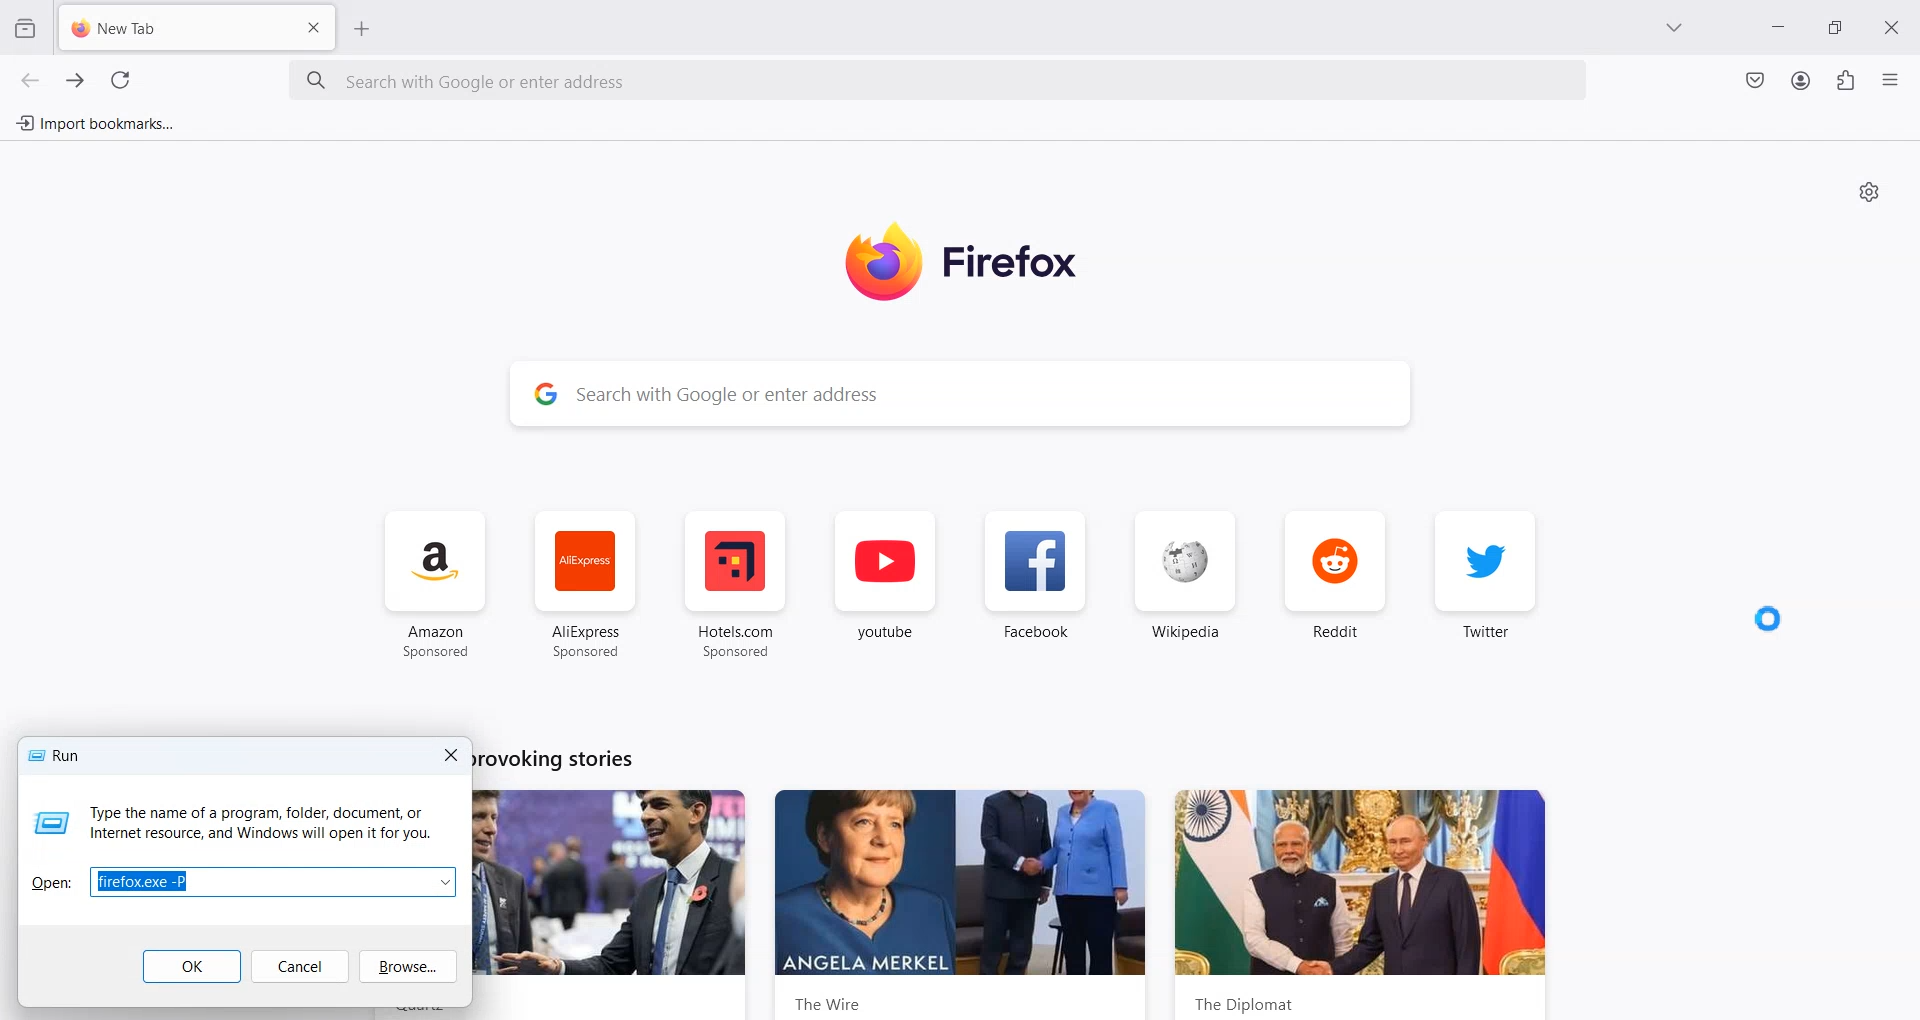 The image size is (1920, 1020). What do you see at coordinates (437, 585) in the screenshot?
I see `Amazon Sponsored` at bounding box center [437, 585].